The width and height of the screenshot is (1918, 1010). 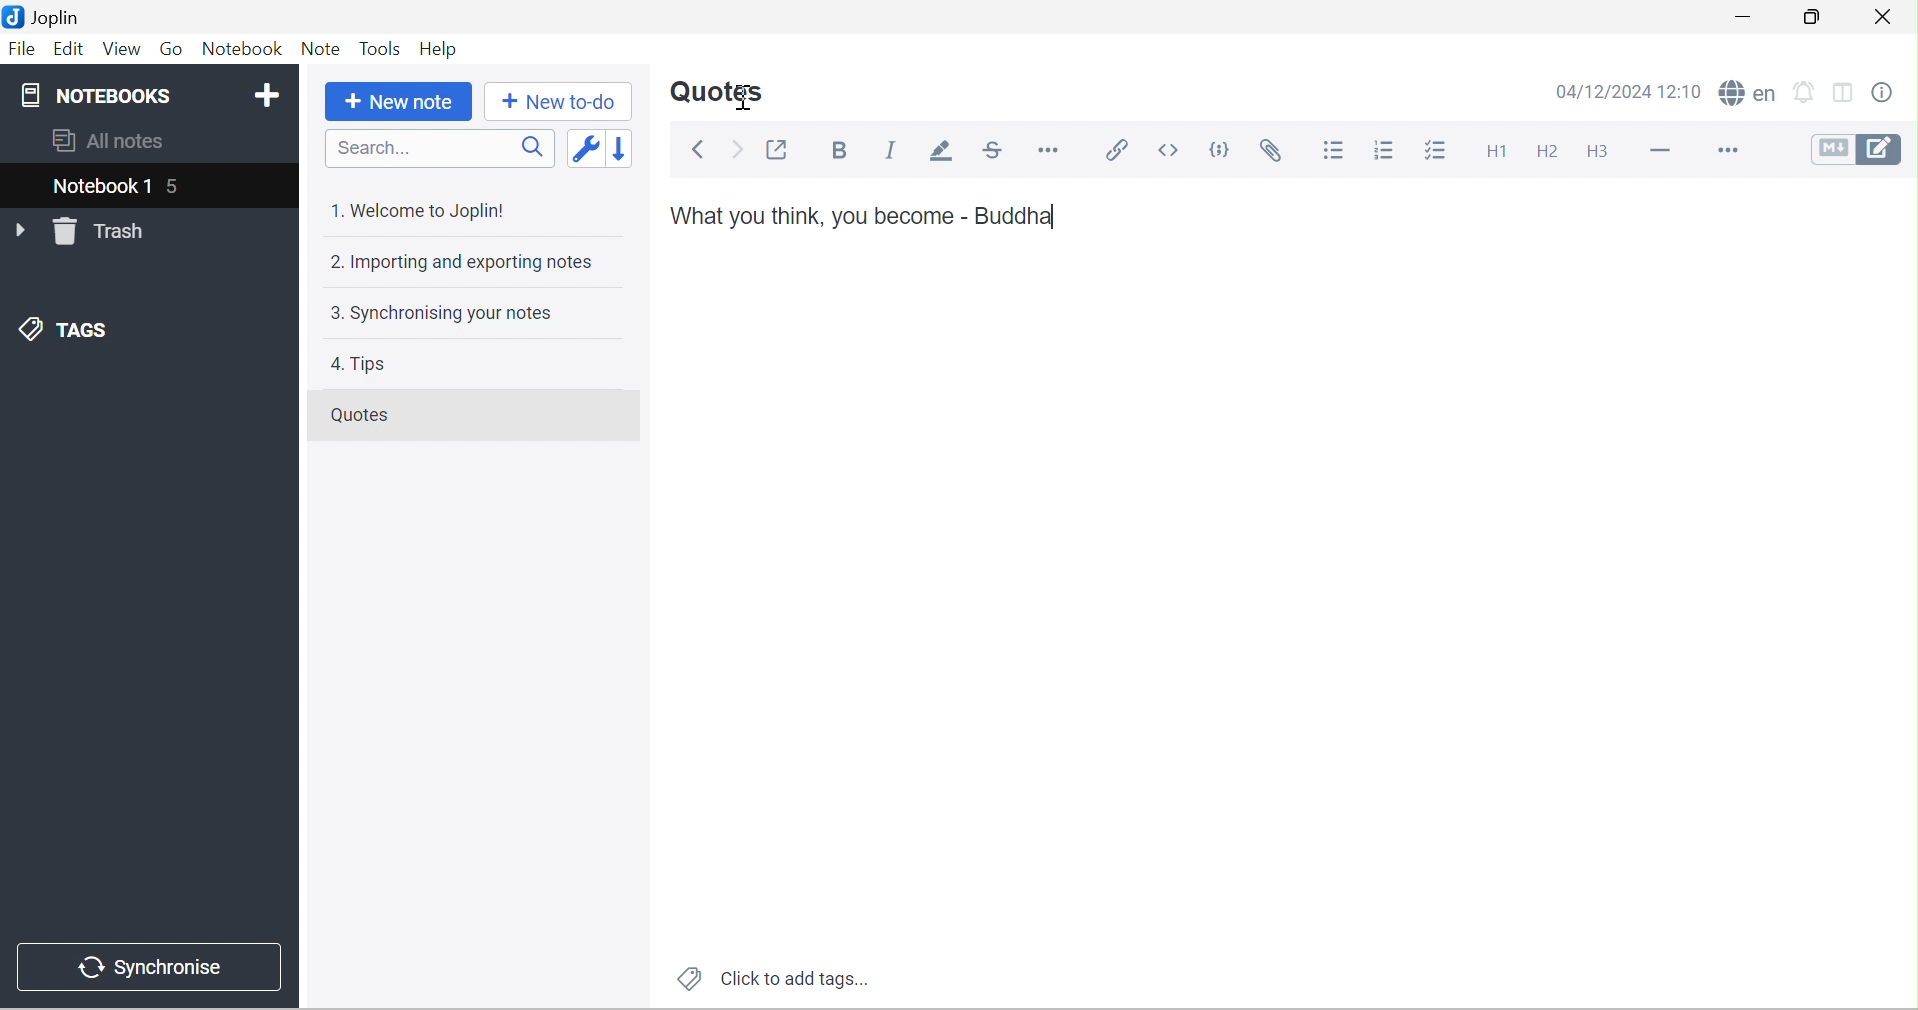 I want to click on Heading 2, so click(x=1552, y=151).